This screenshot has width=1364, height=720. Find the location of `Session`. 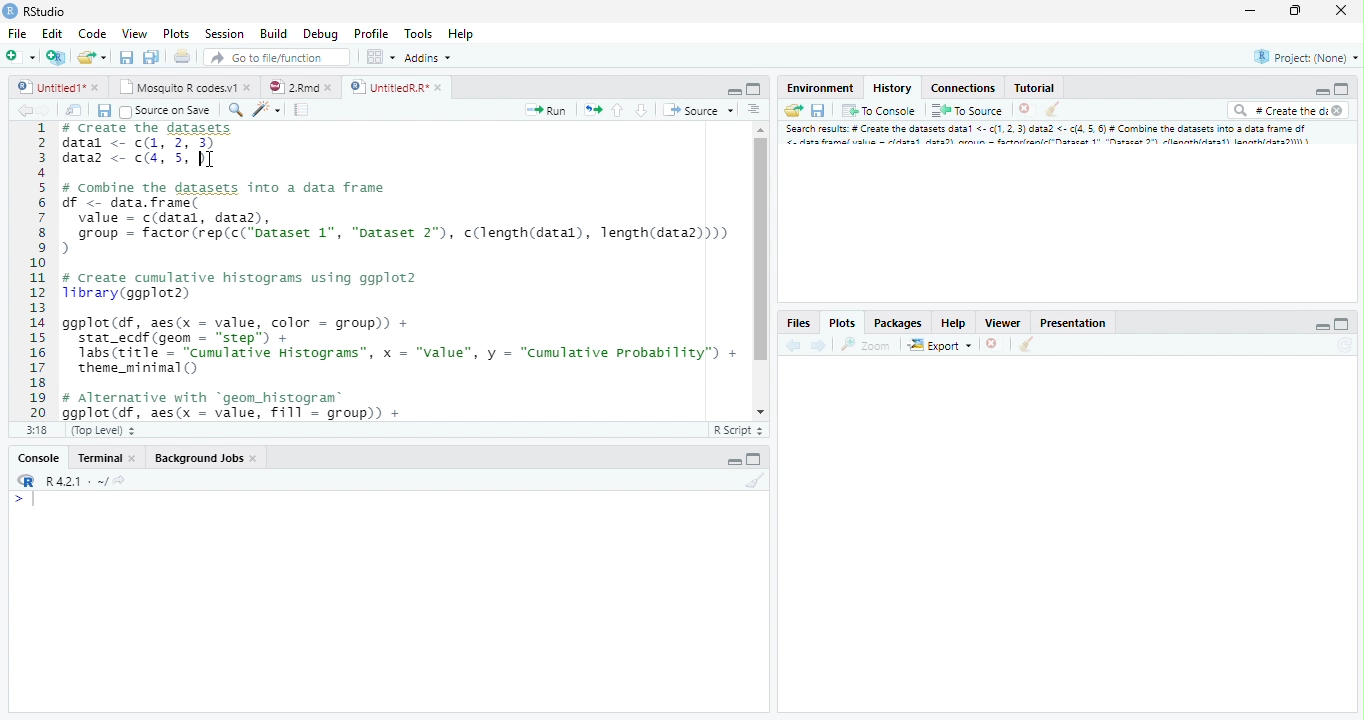

Session is located at coordinates (227, 34).